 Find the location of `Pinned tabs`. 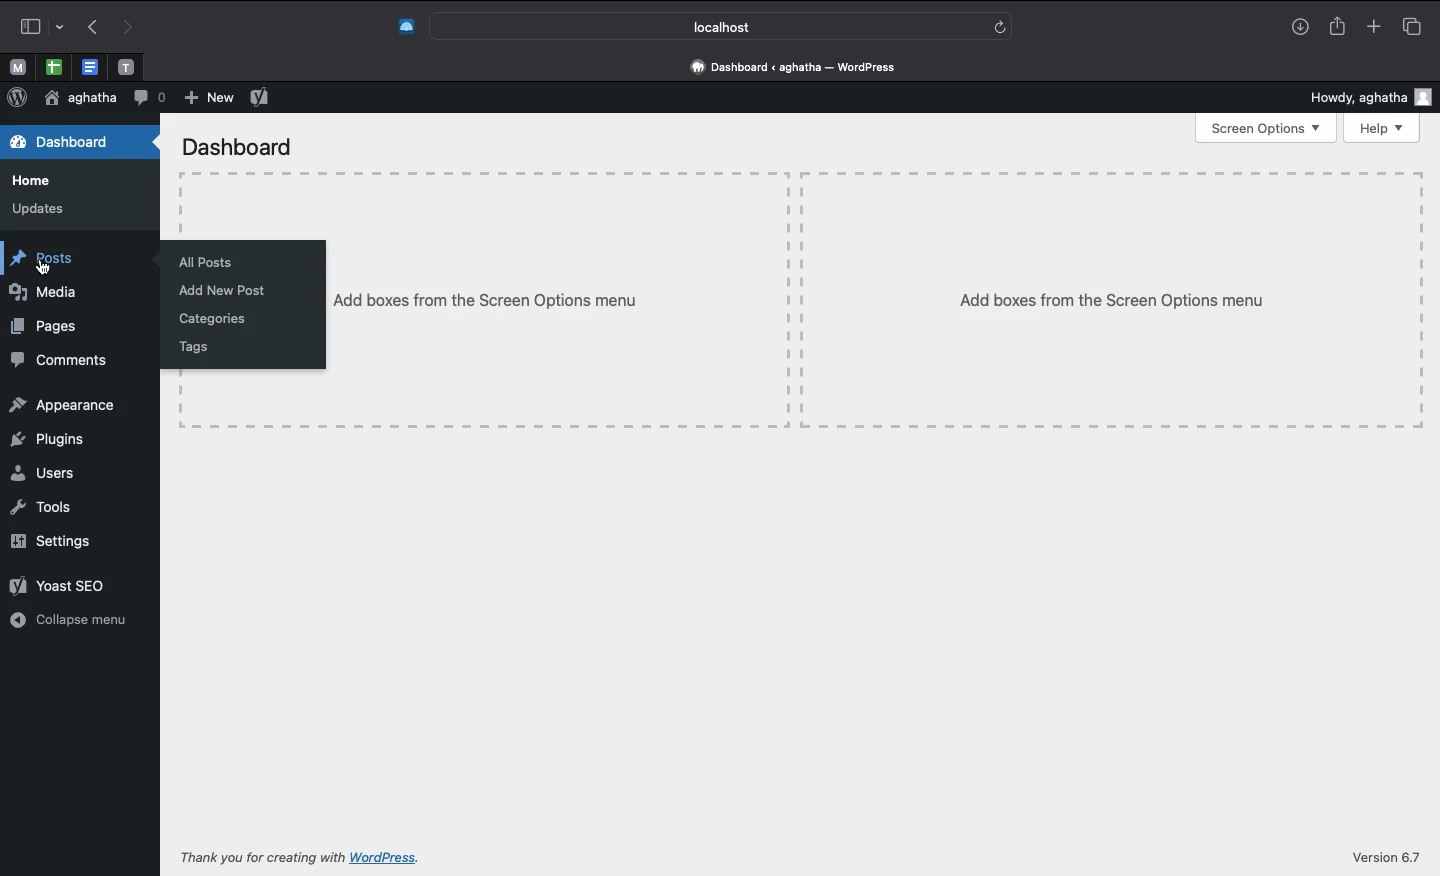

Pinned tabs is located at coordinates (124, 67).